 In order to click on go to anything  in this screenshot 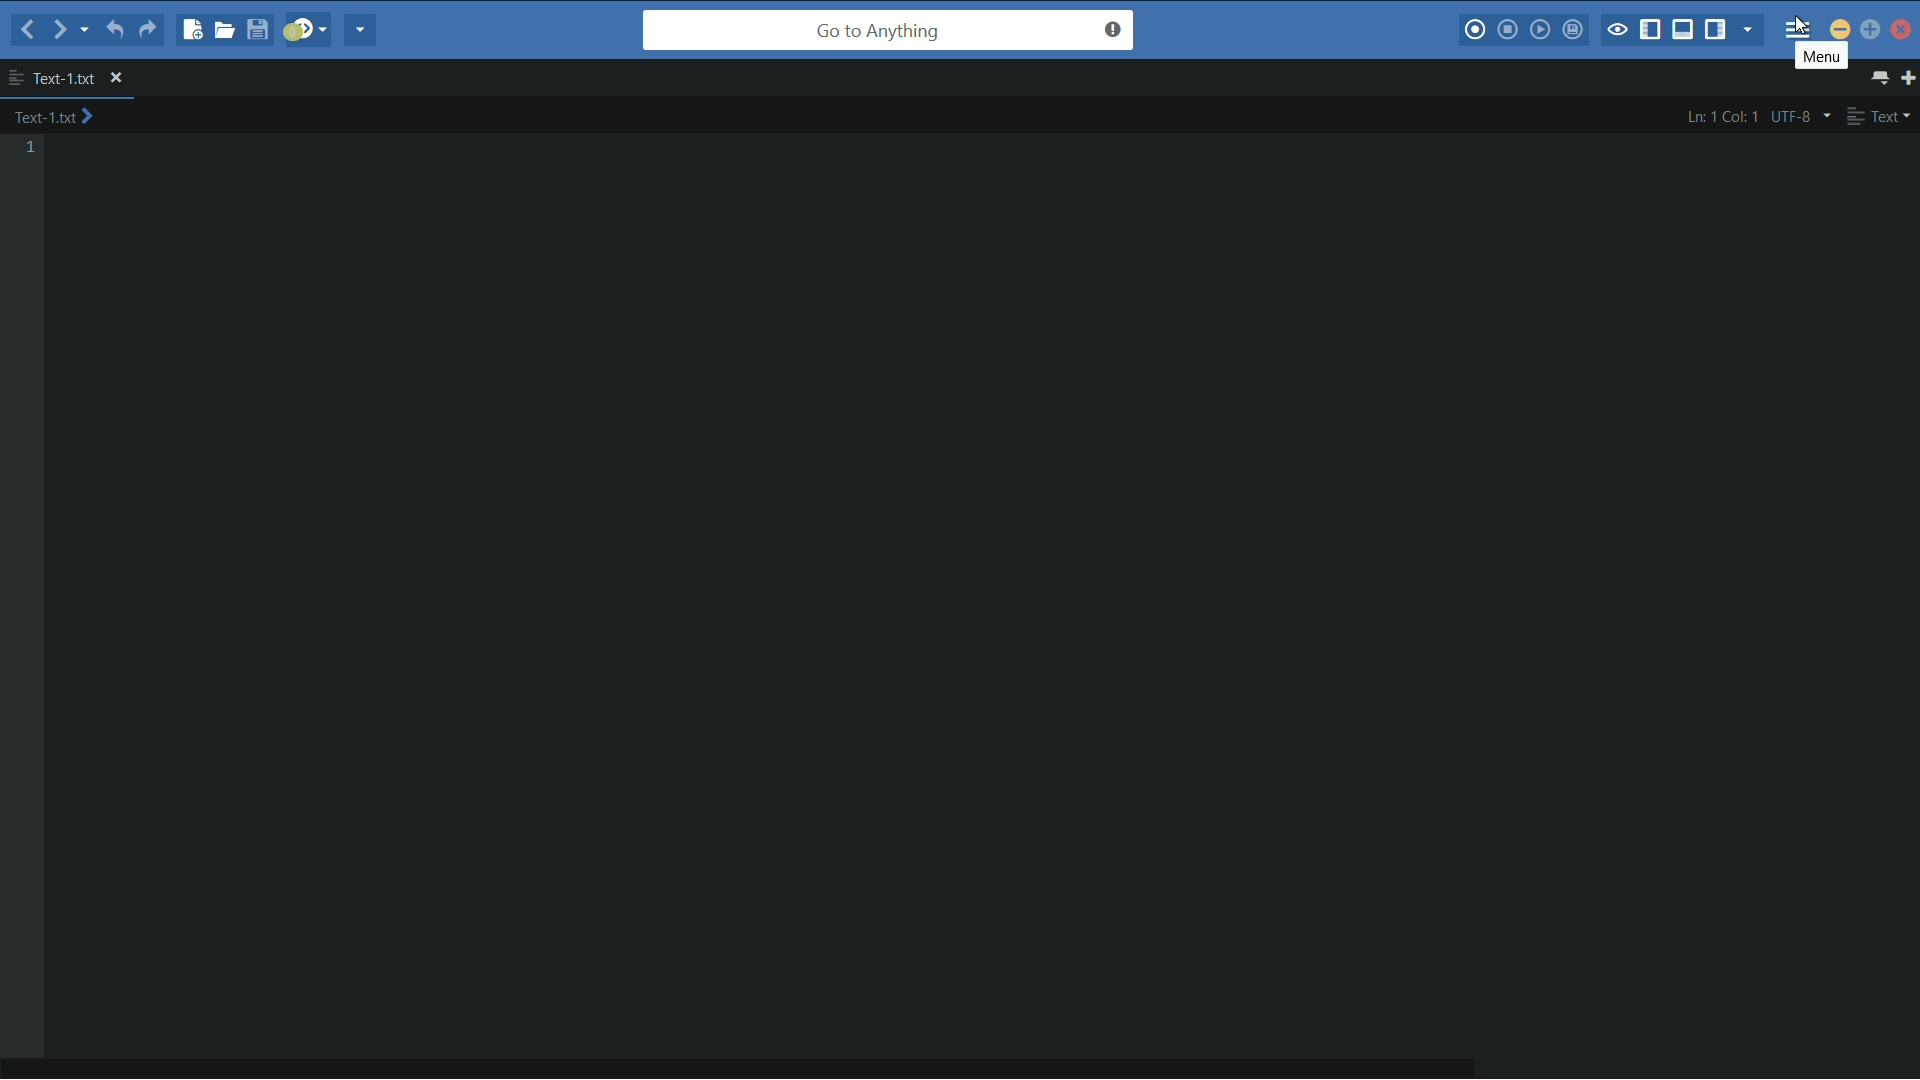, I will do `click(889, 30)`.